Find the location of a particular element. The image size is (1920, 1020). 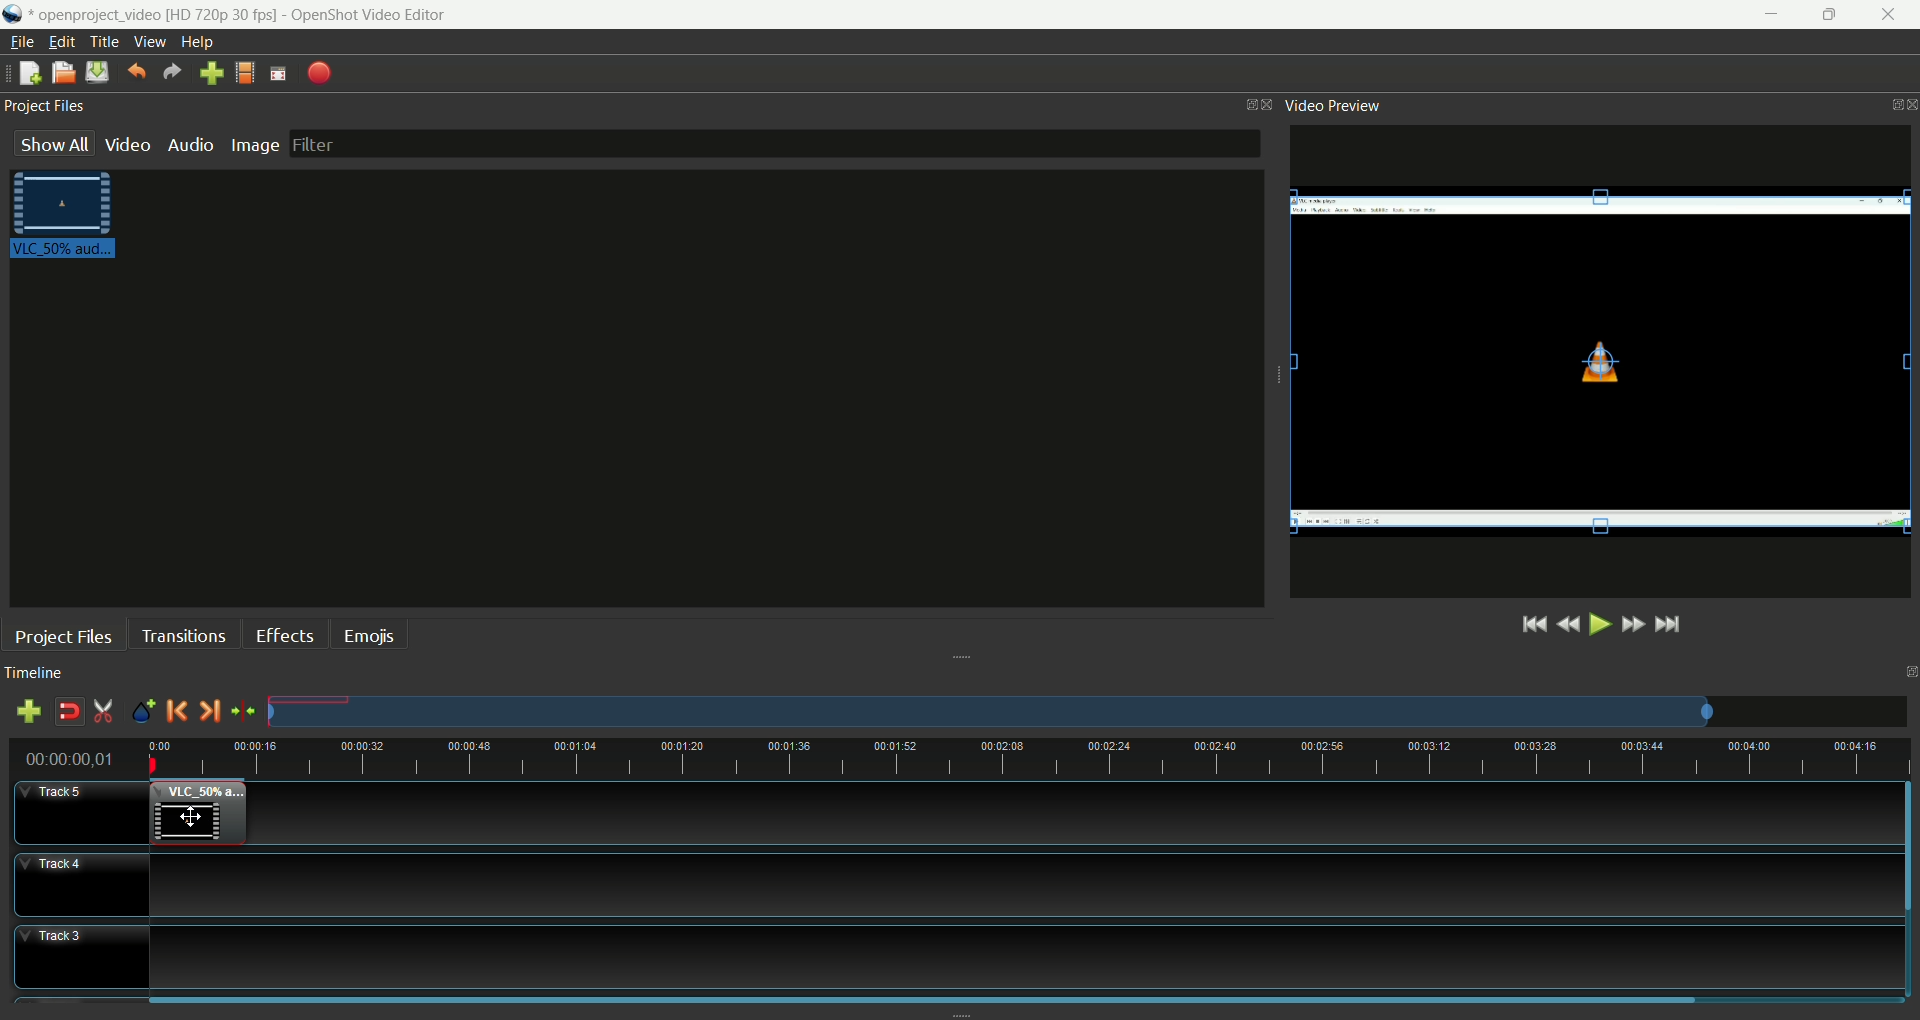

project files is located at coordinates (47, 110).